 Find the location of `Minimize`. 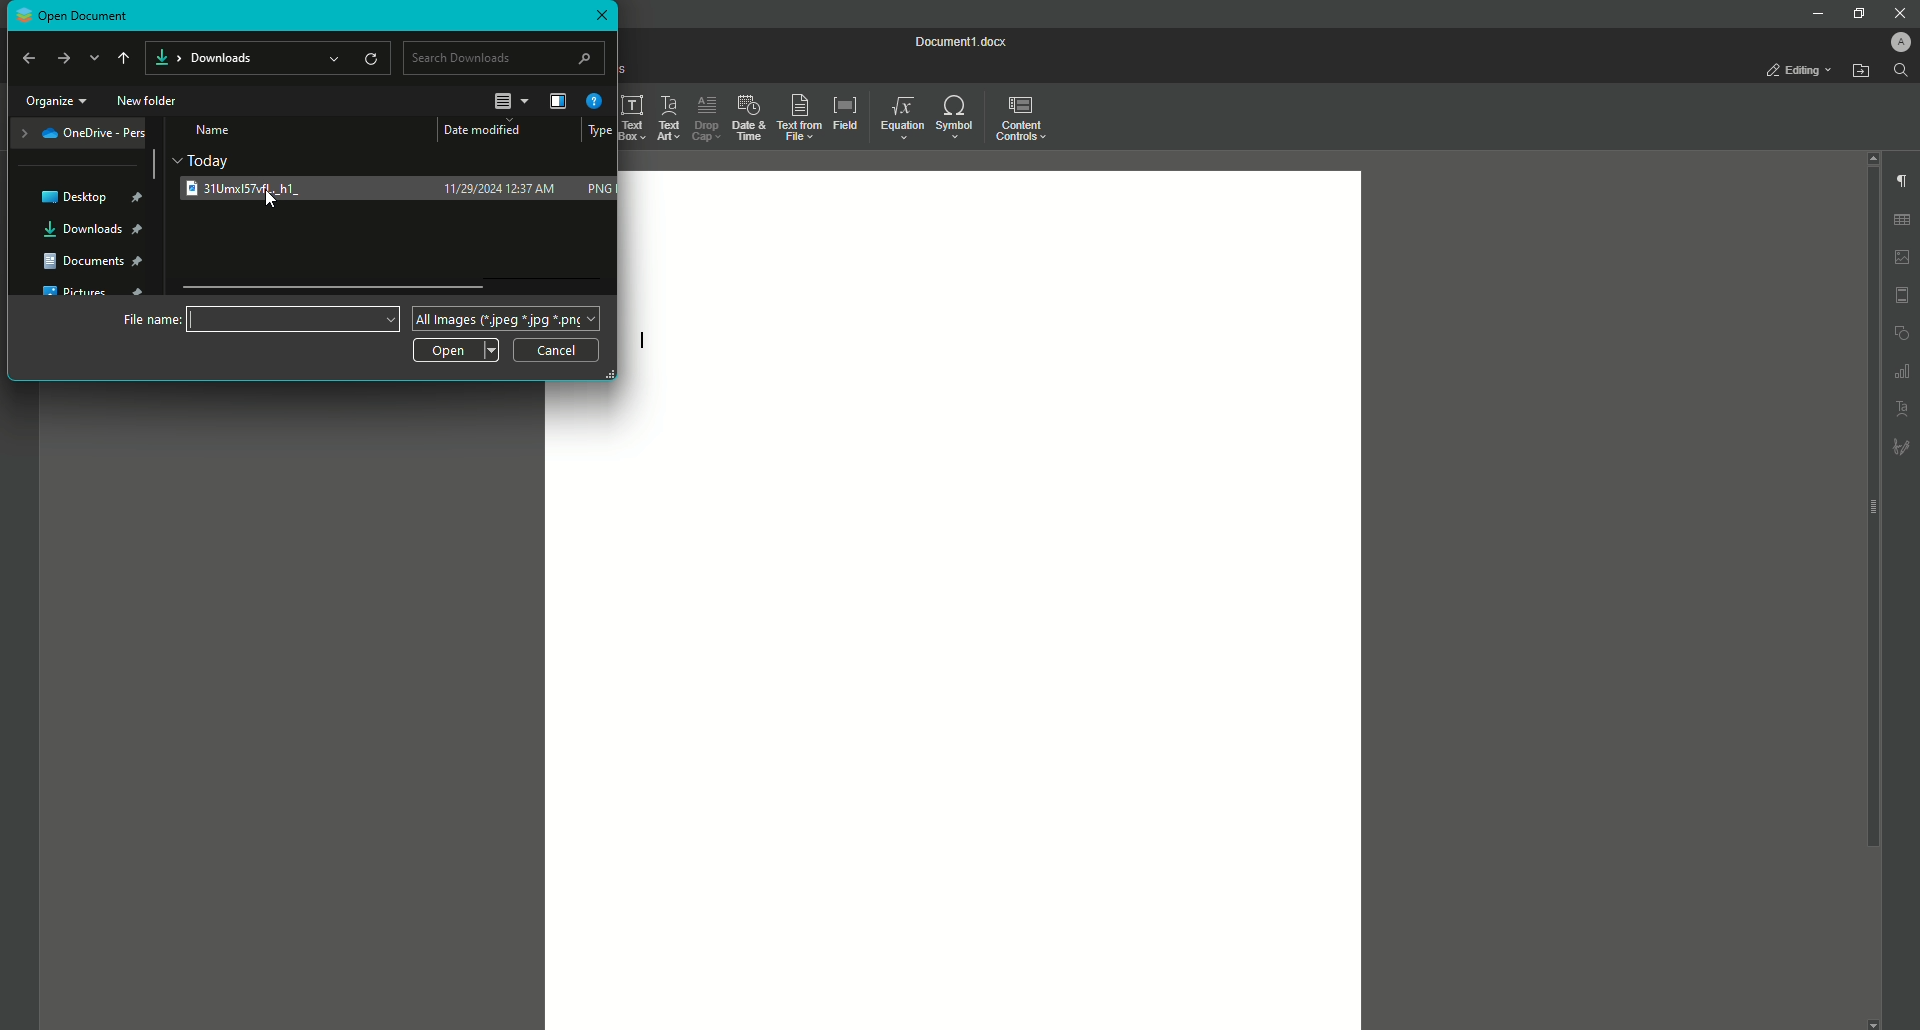

Minimize is located at coordinates (1817, 15).